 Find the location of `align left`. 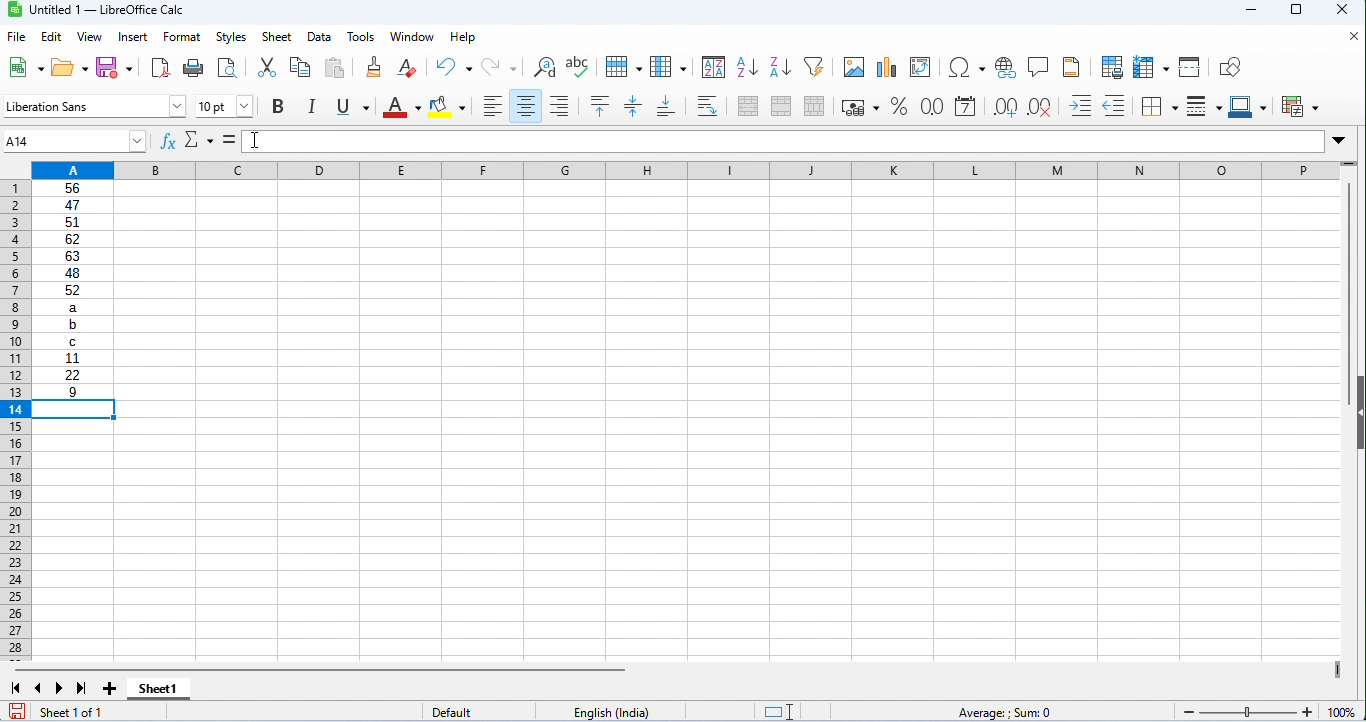

align left is located at coordinates (490, 106).